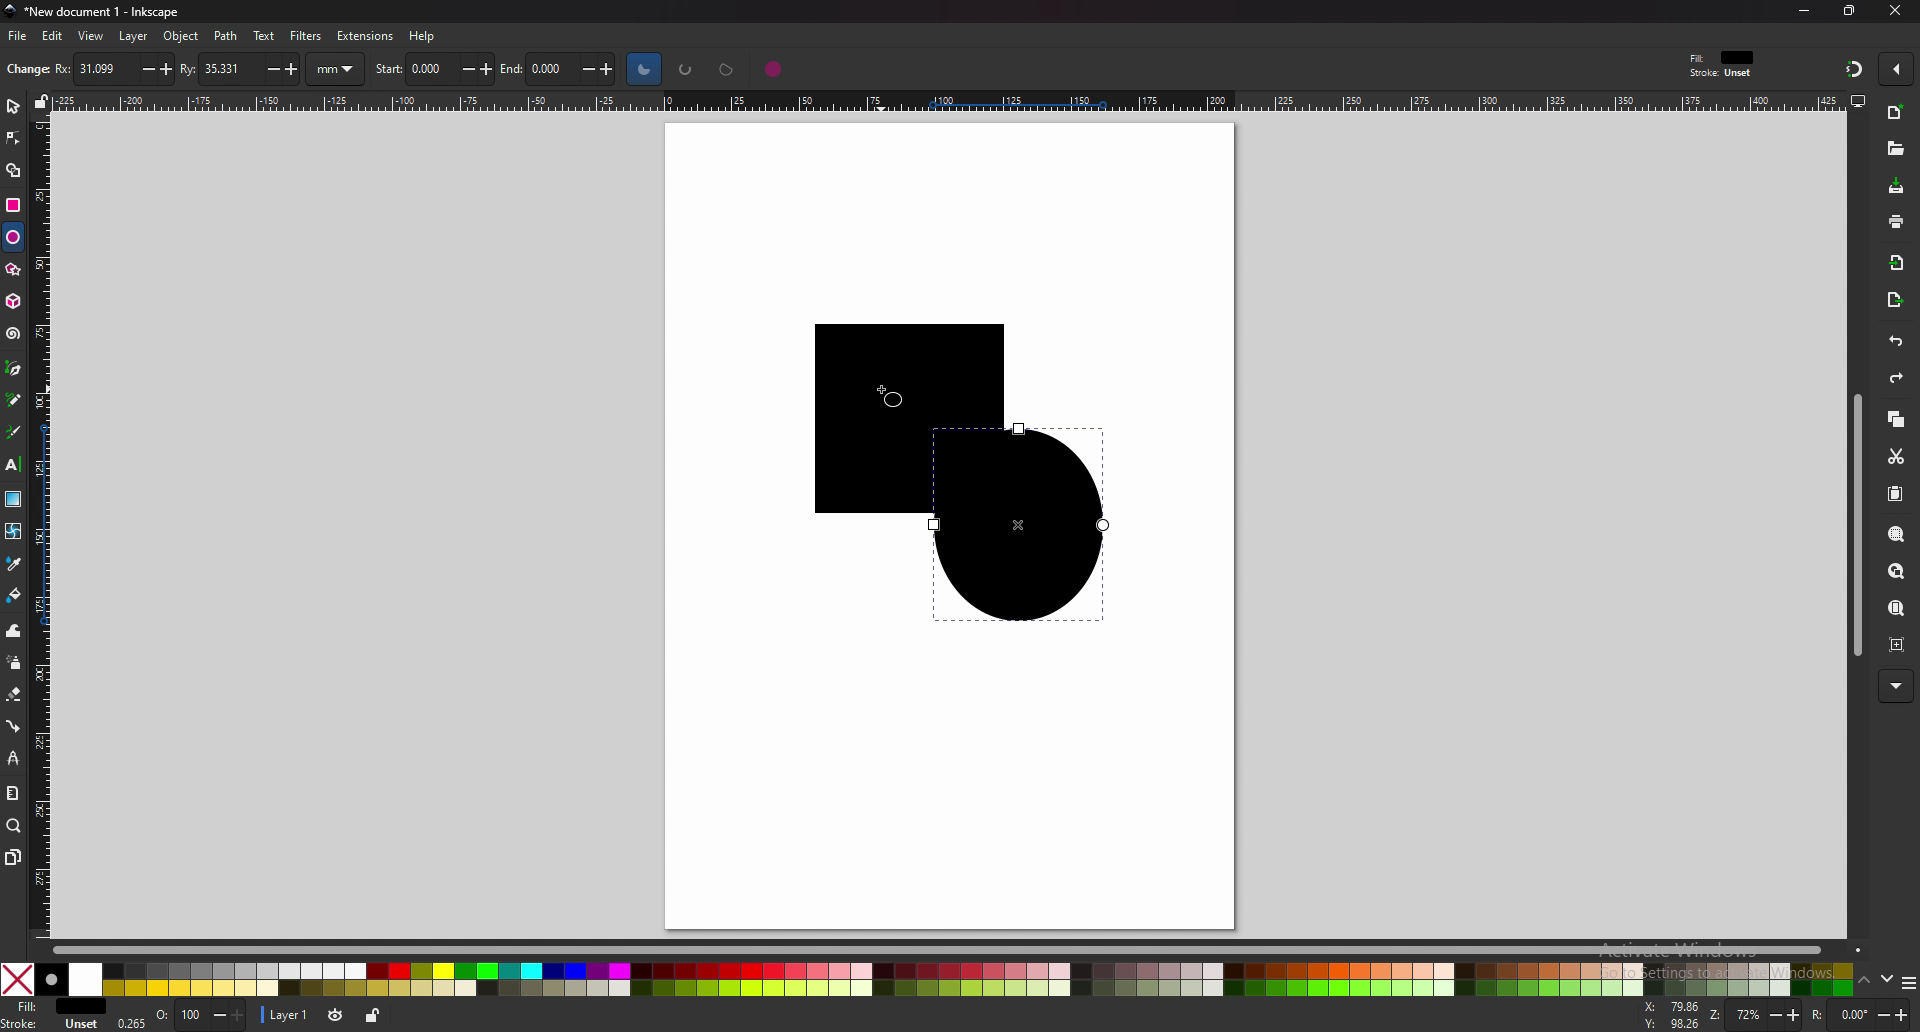 The width and height of the screenshot is (1920, 1032). Describe the element at coordinates (774, 68) in the screenshot. I see `whole ellipse` at that location.